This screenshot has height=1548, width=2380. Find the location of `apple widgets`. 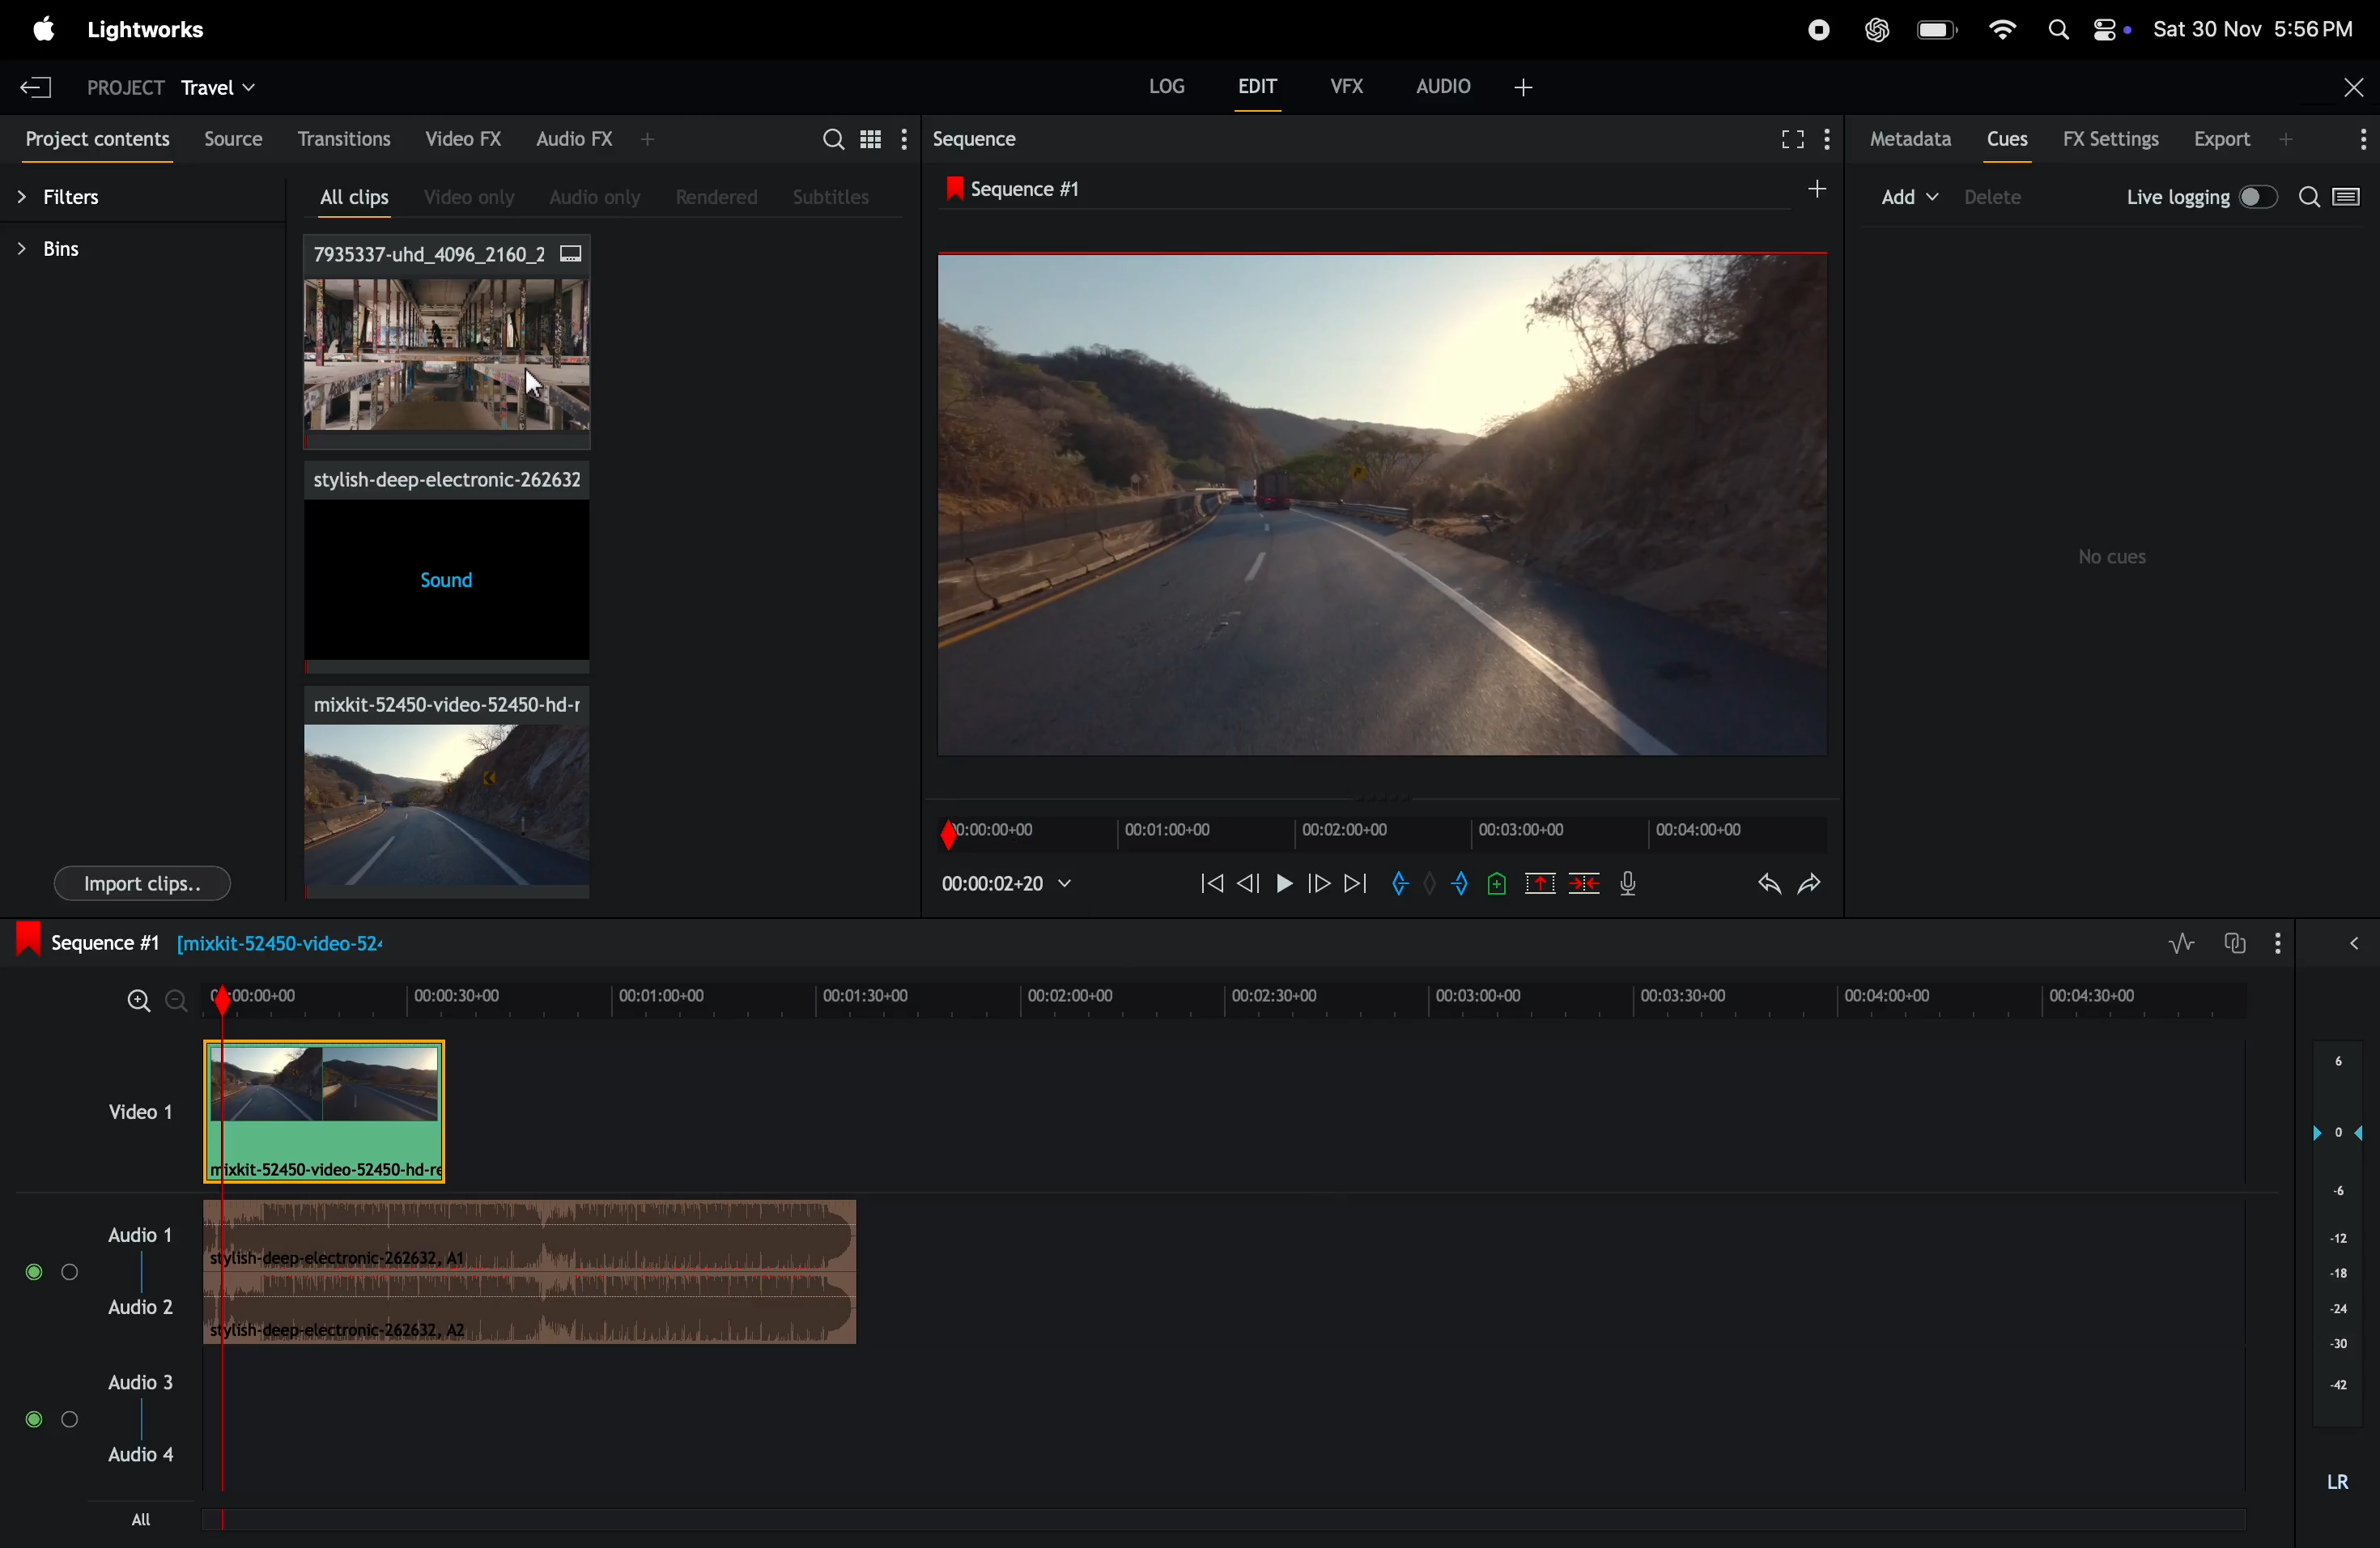

apple widgets is located at coordinates (2086, 30).